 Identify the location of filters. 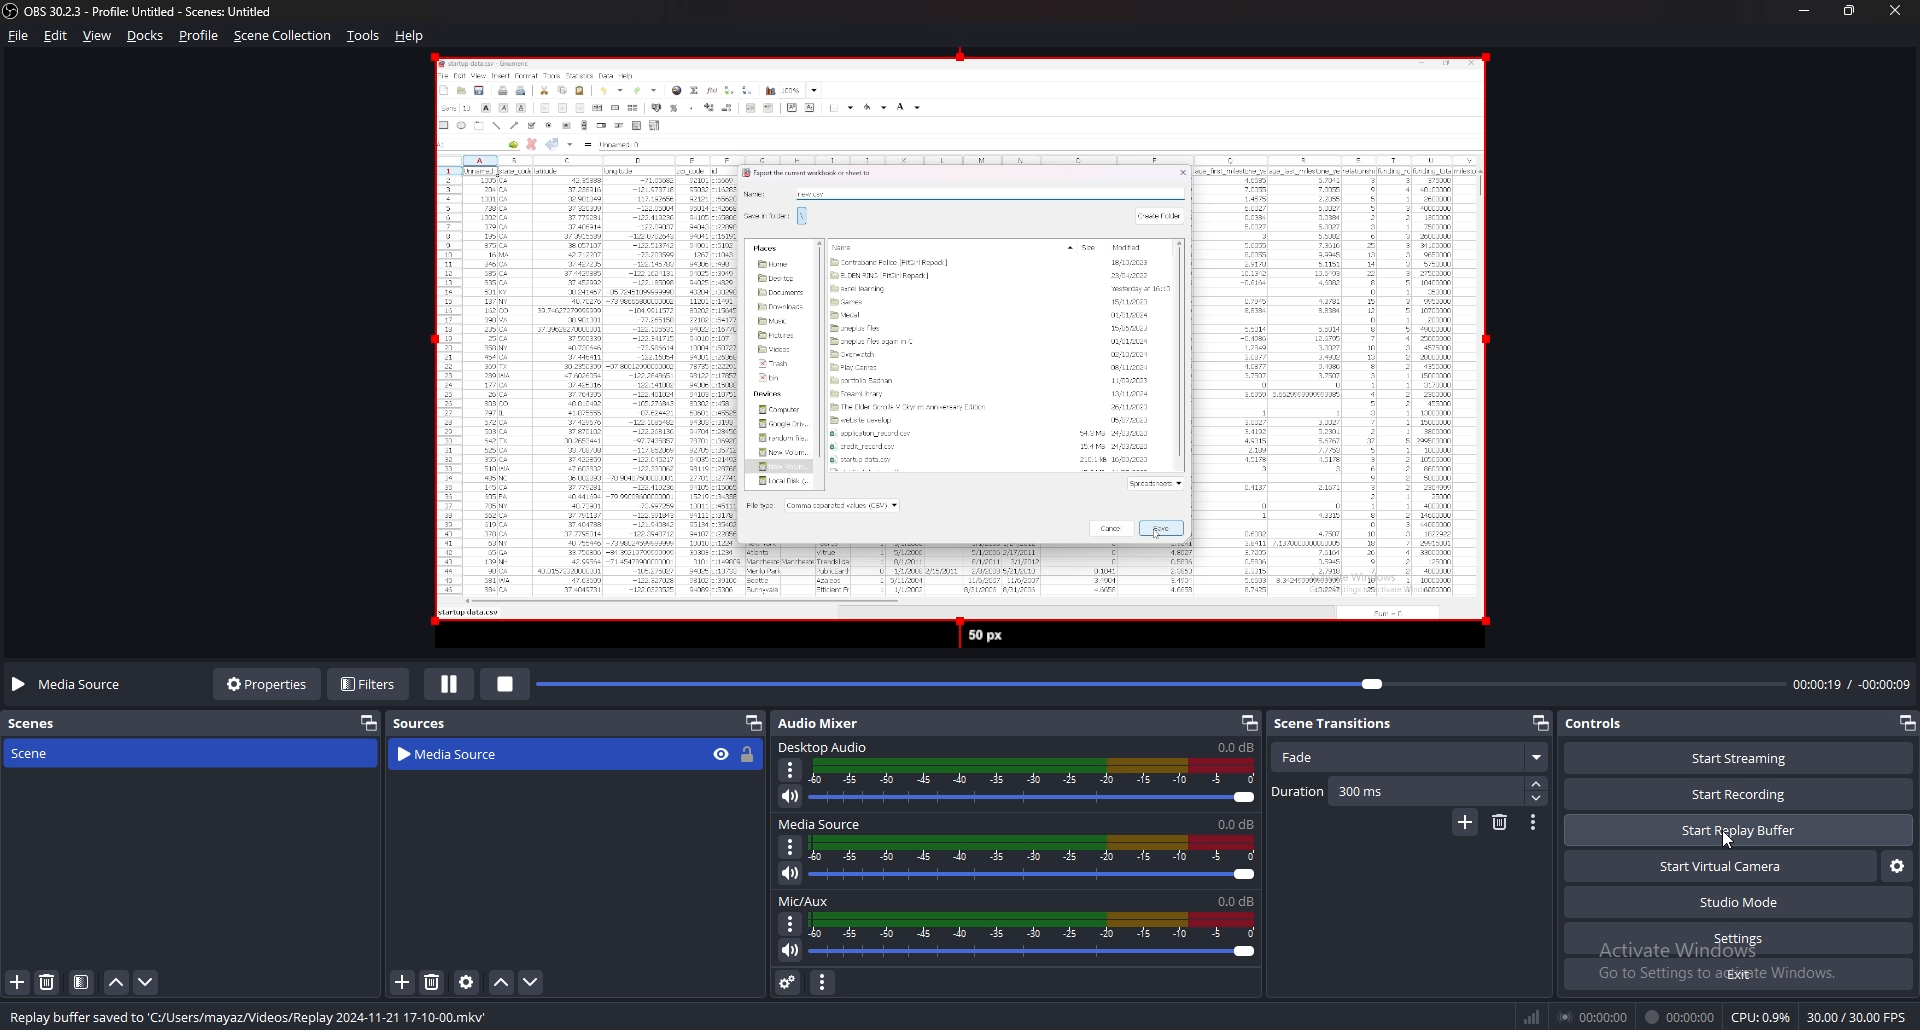
(369, 685).